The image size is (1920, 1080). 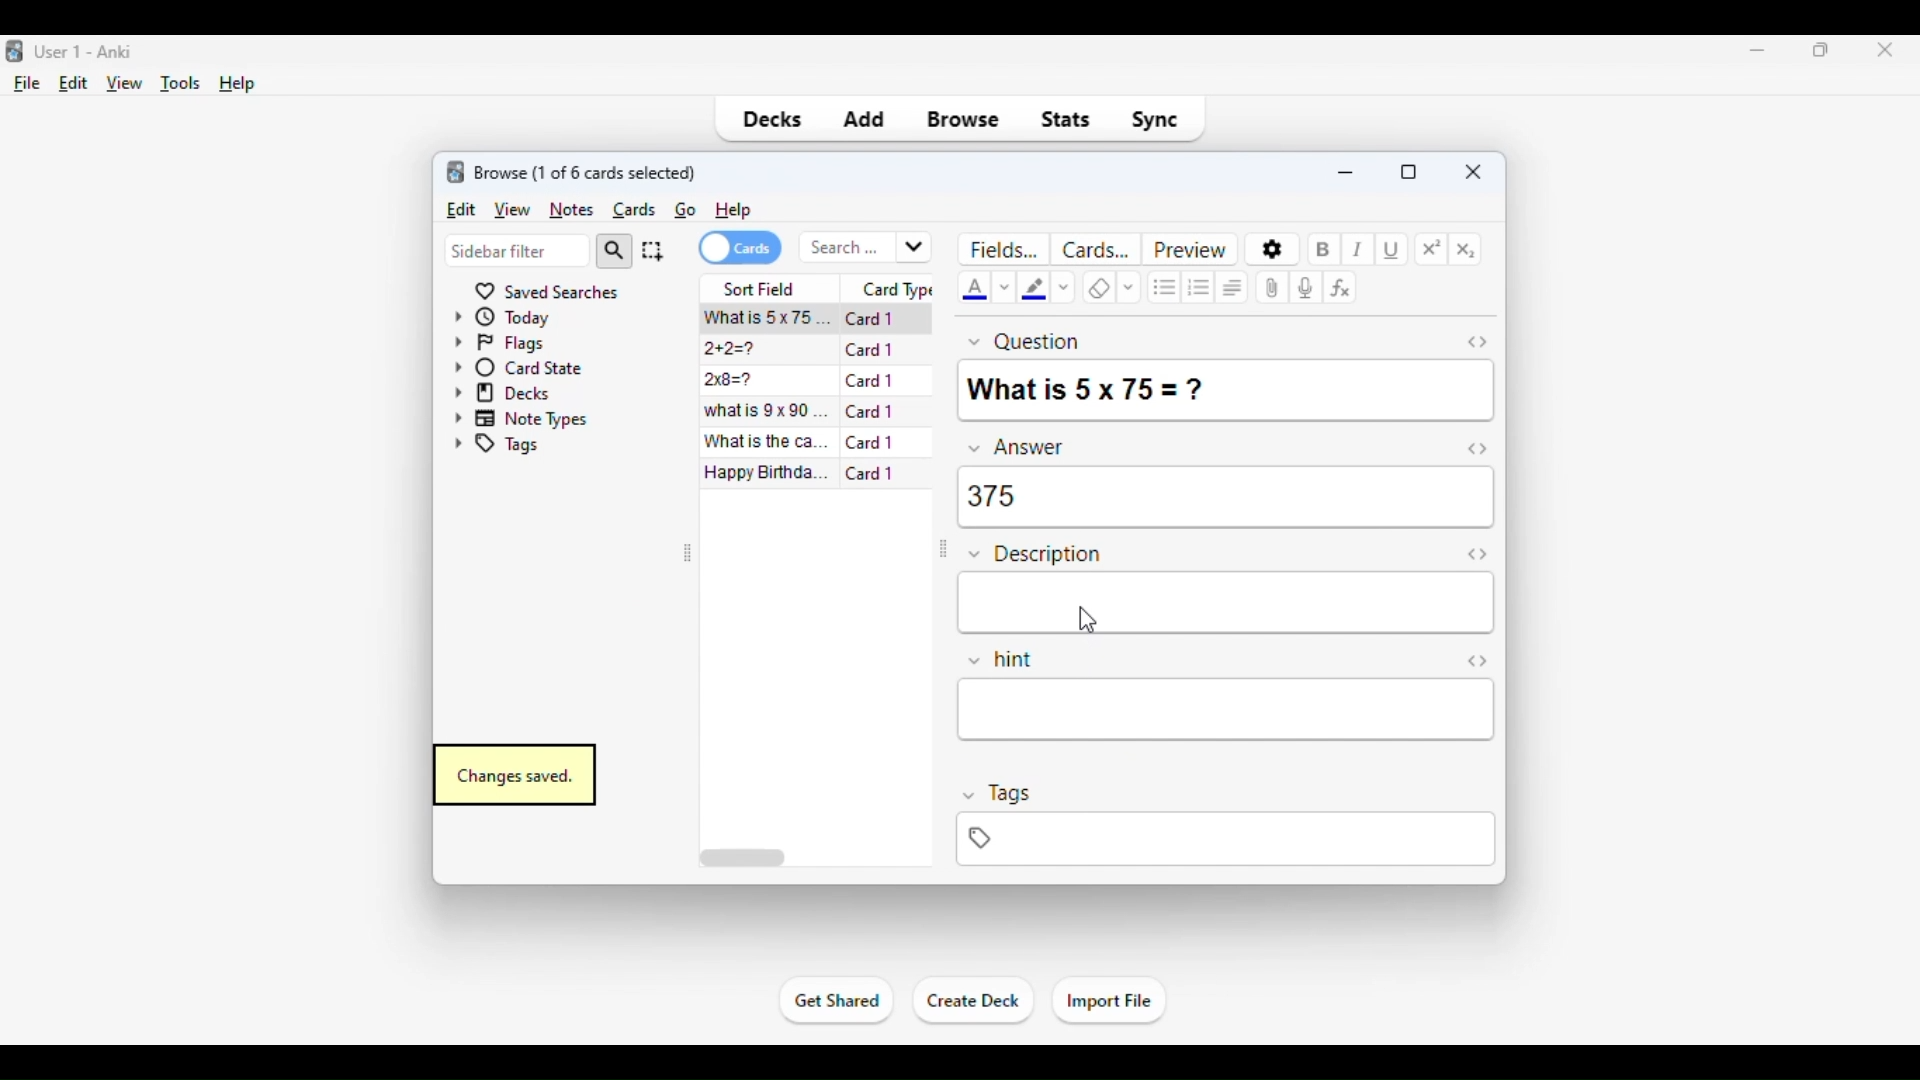 What do you see at coordinates (728, 380) in the screenshot?
I see `2x8=?` at bounding box center [728, 380].